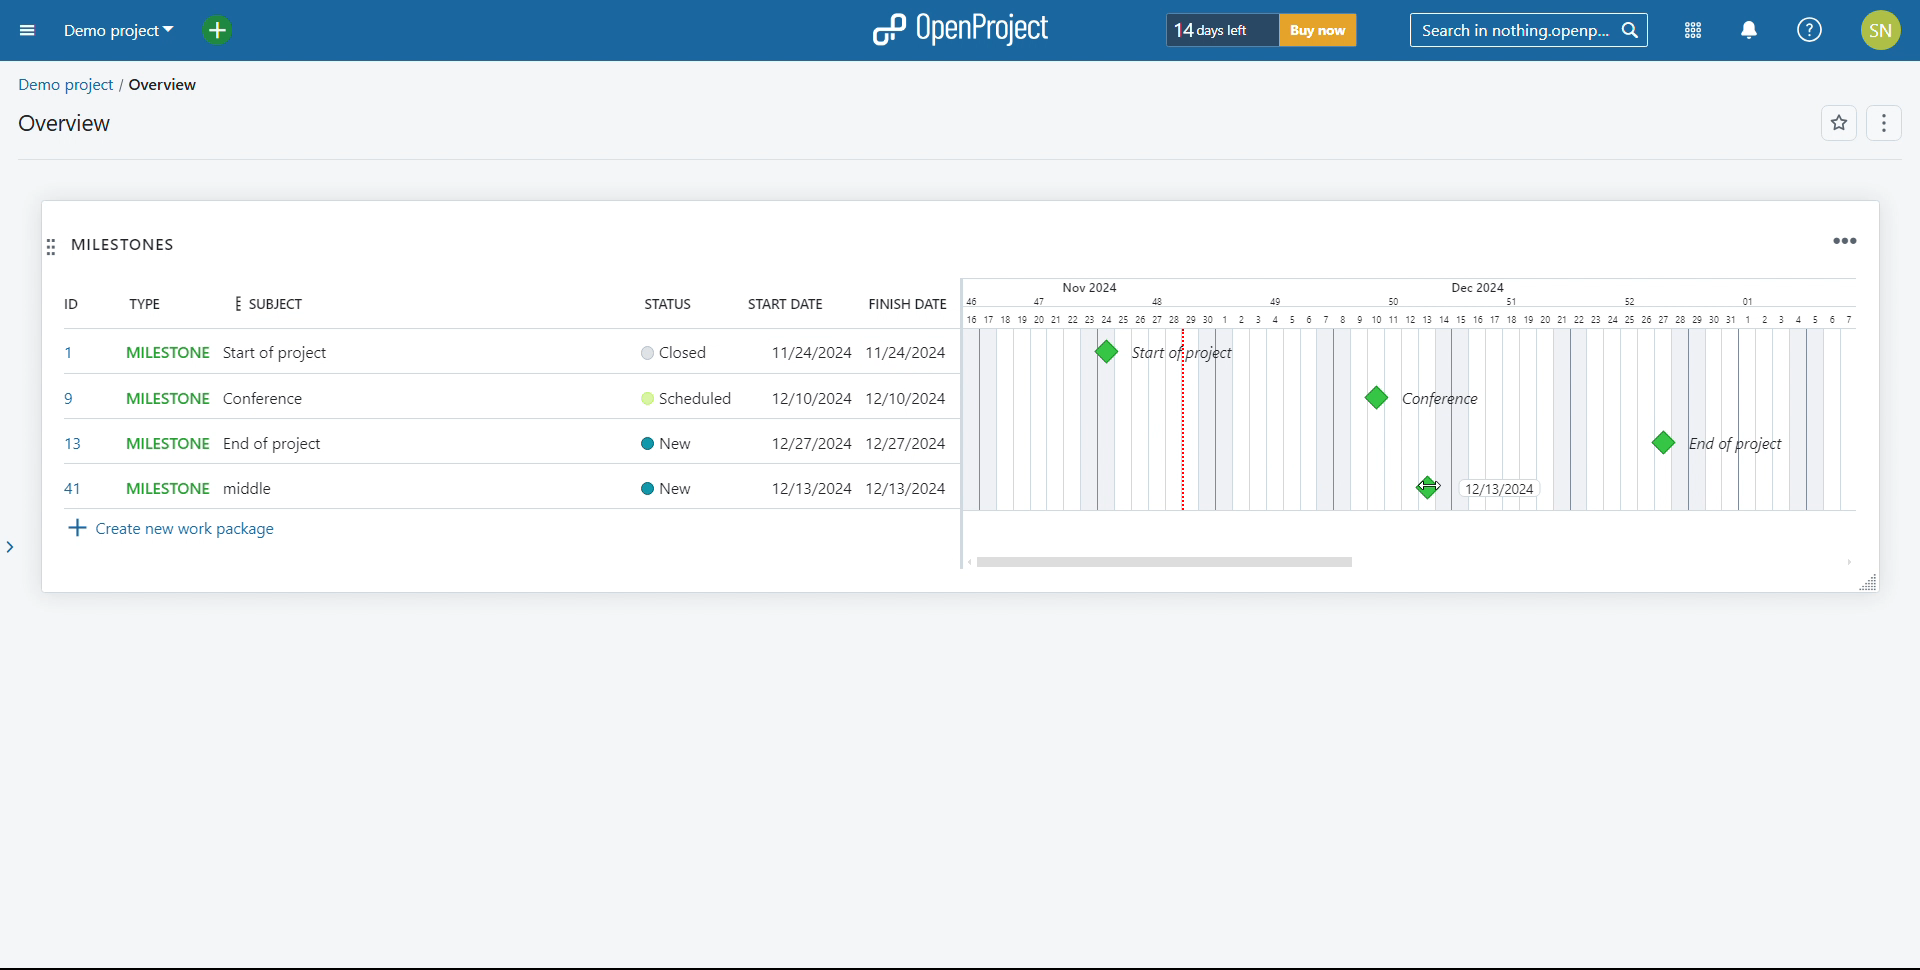 This screenshot has width=1920, height=970. I want to click on buy now, so click(1318, 30).